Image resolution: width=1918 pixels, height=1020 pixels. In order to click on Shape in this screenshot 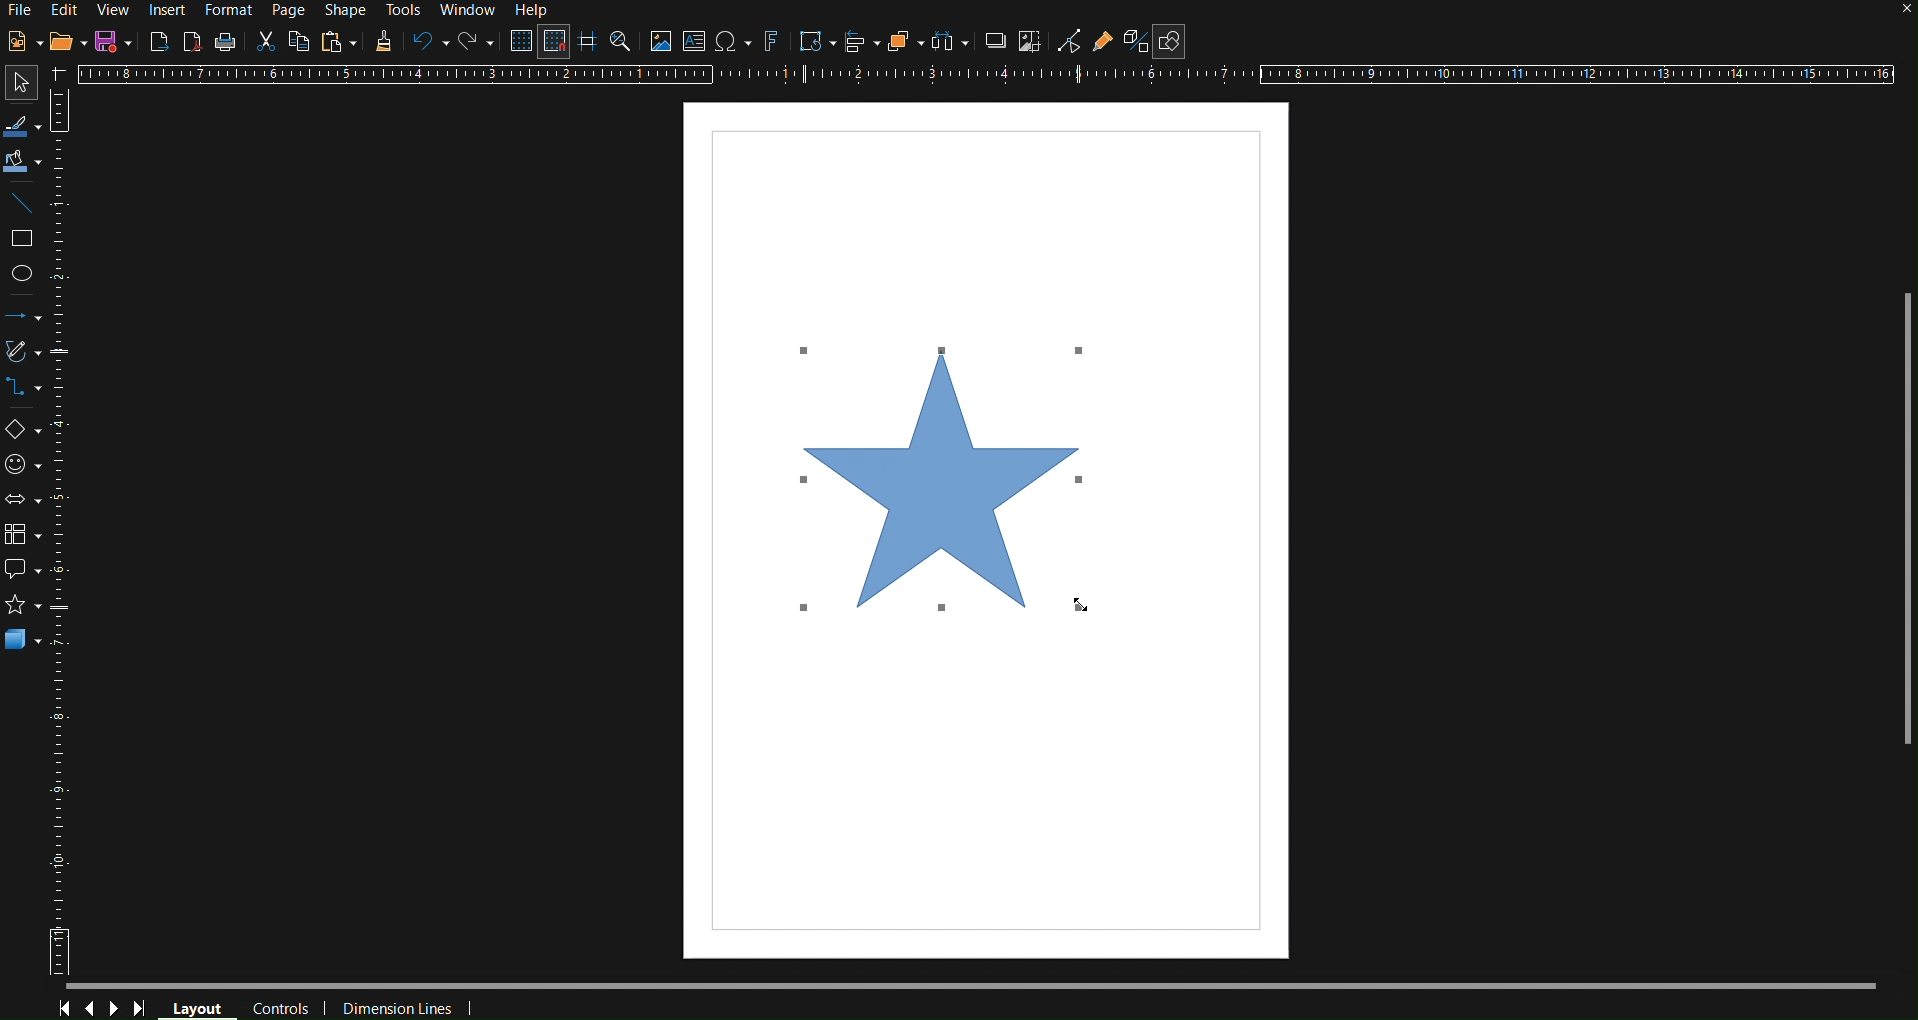, I will do `click(339, 9)`.